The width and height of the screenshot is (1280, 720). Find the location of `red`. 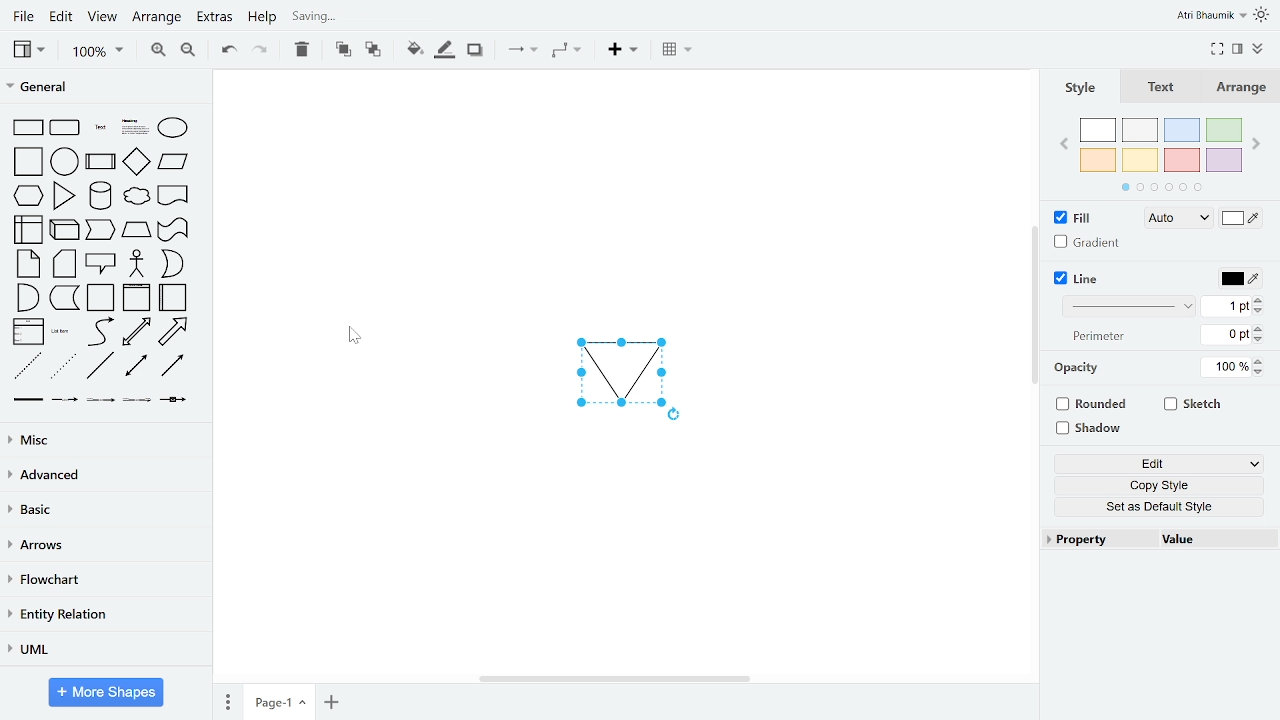

red is located at coordinates (1181, 161).